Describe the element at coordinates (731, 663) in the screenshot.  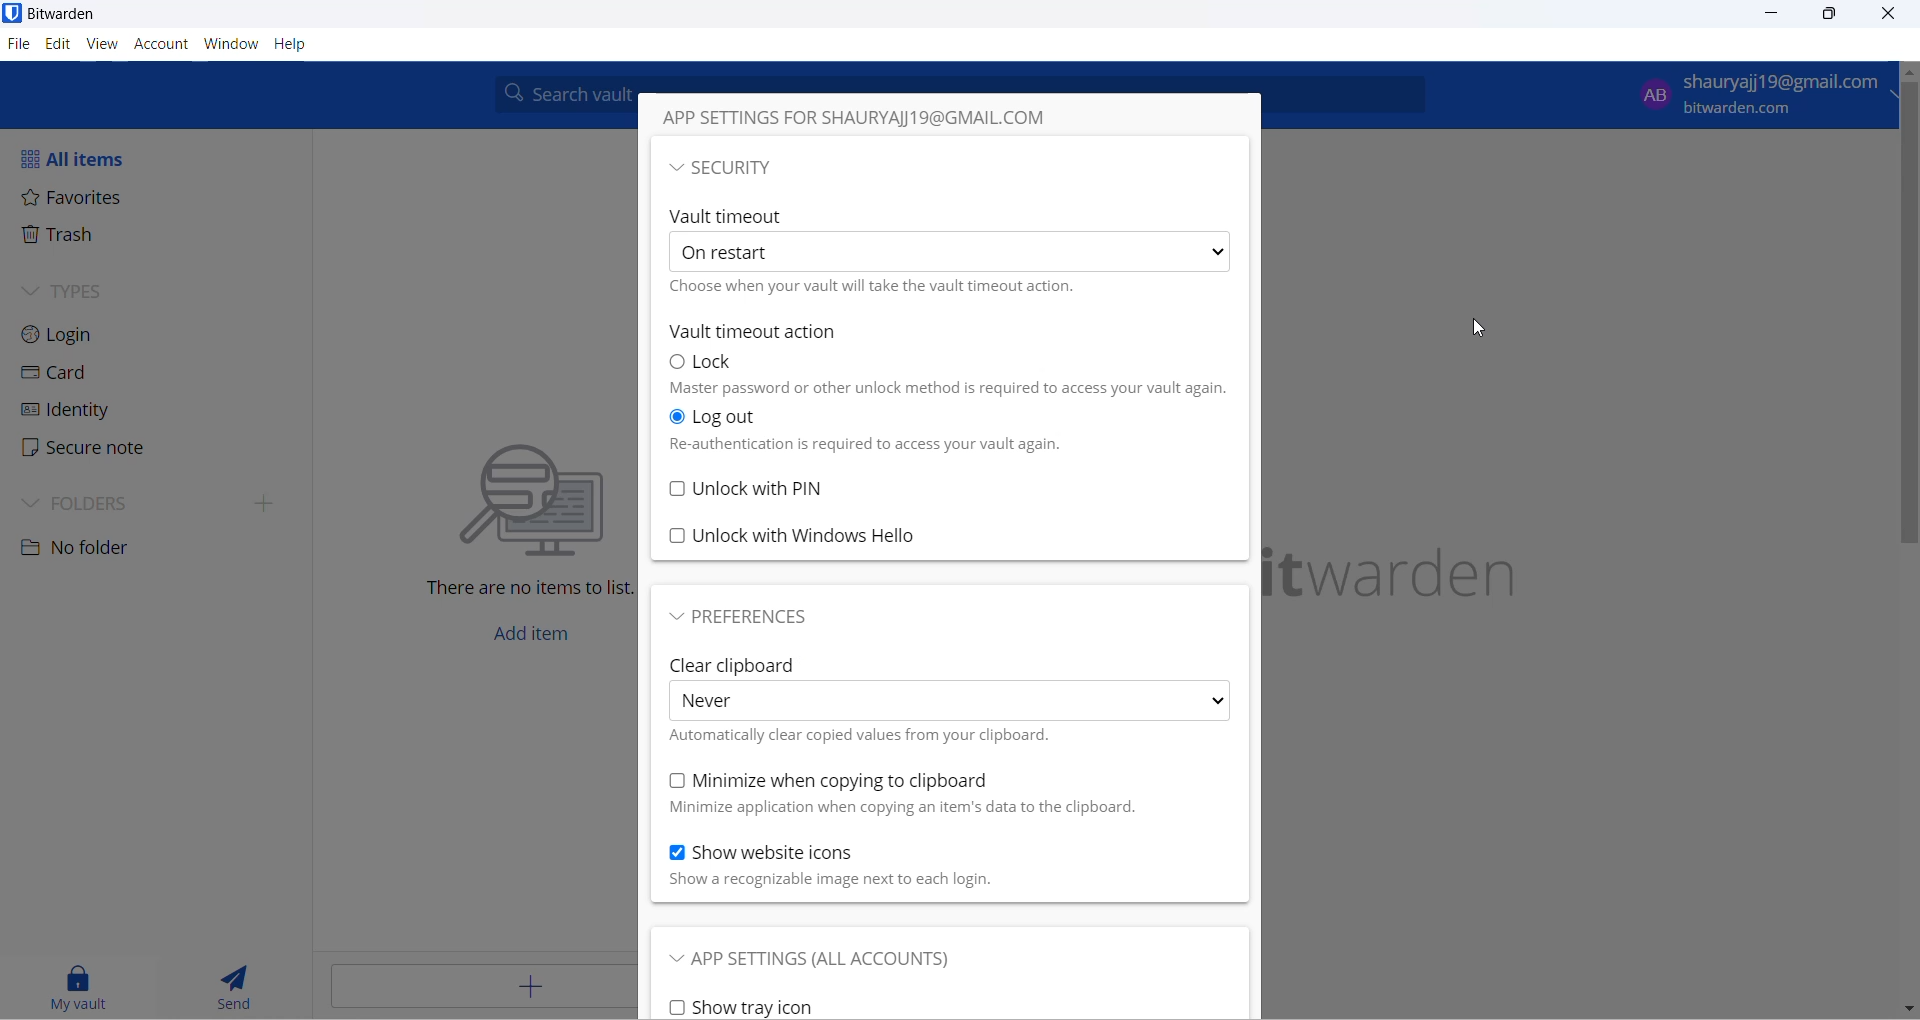
I see `clear clipboard ` at that location.